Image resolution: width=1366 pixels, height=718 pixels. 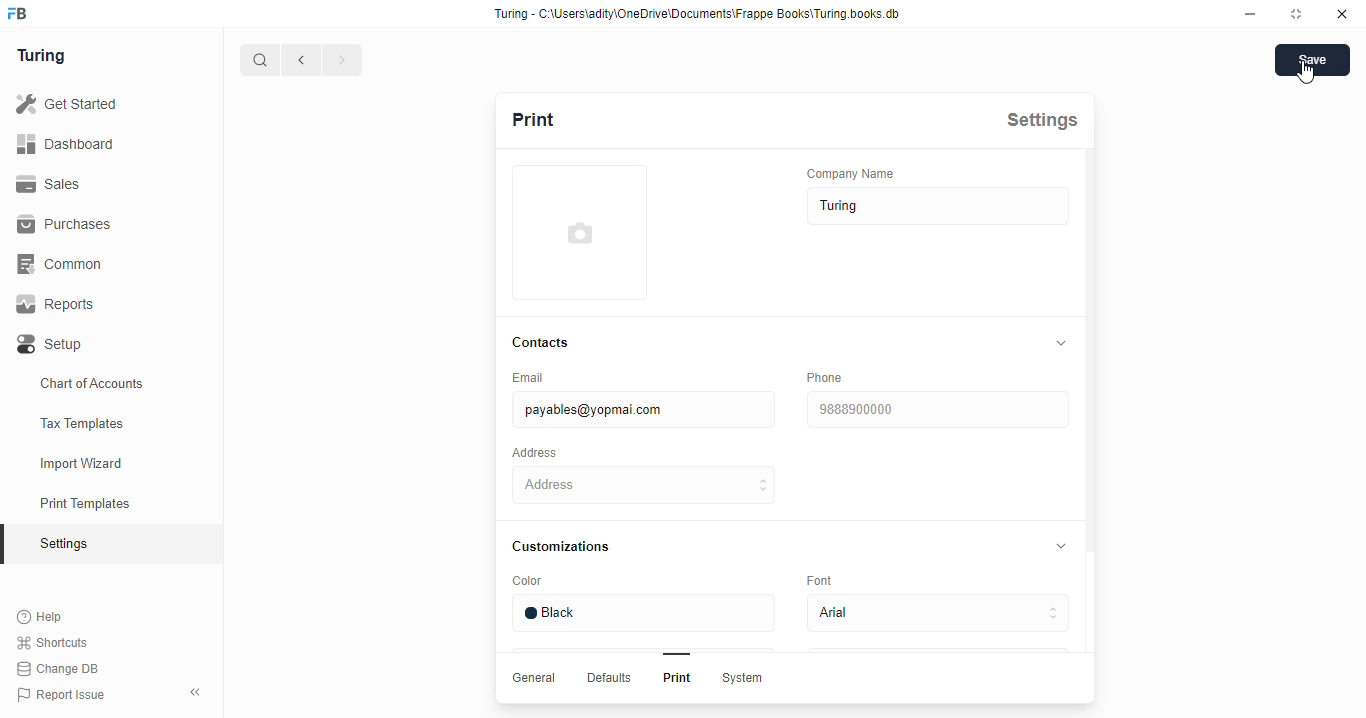 I want to click on Setiings., so click(x=111, y=544).